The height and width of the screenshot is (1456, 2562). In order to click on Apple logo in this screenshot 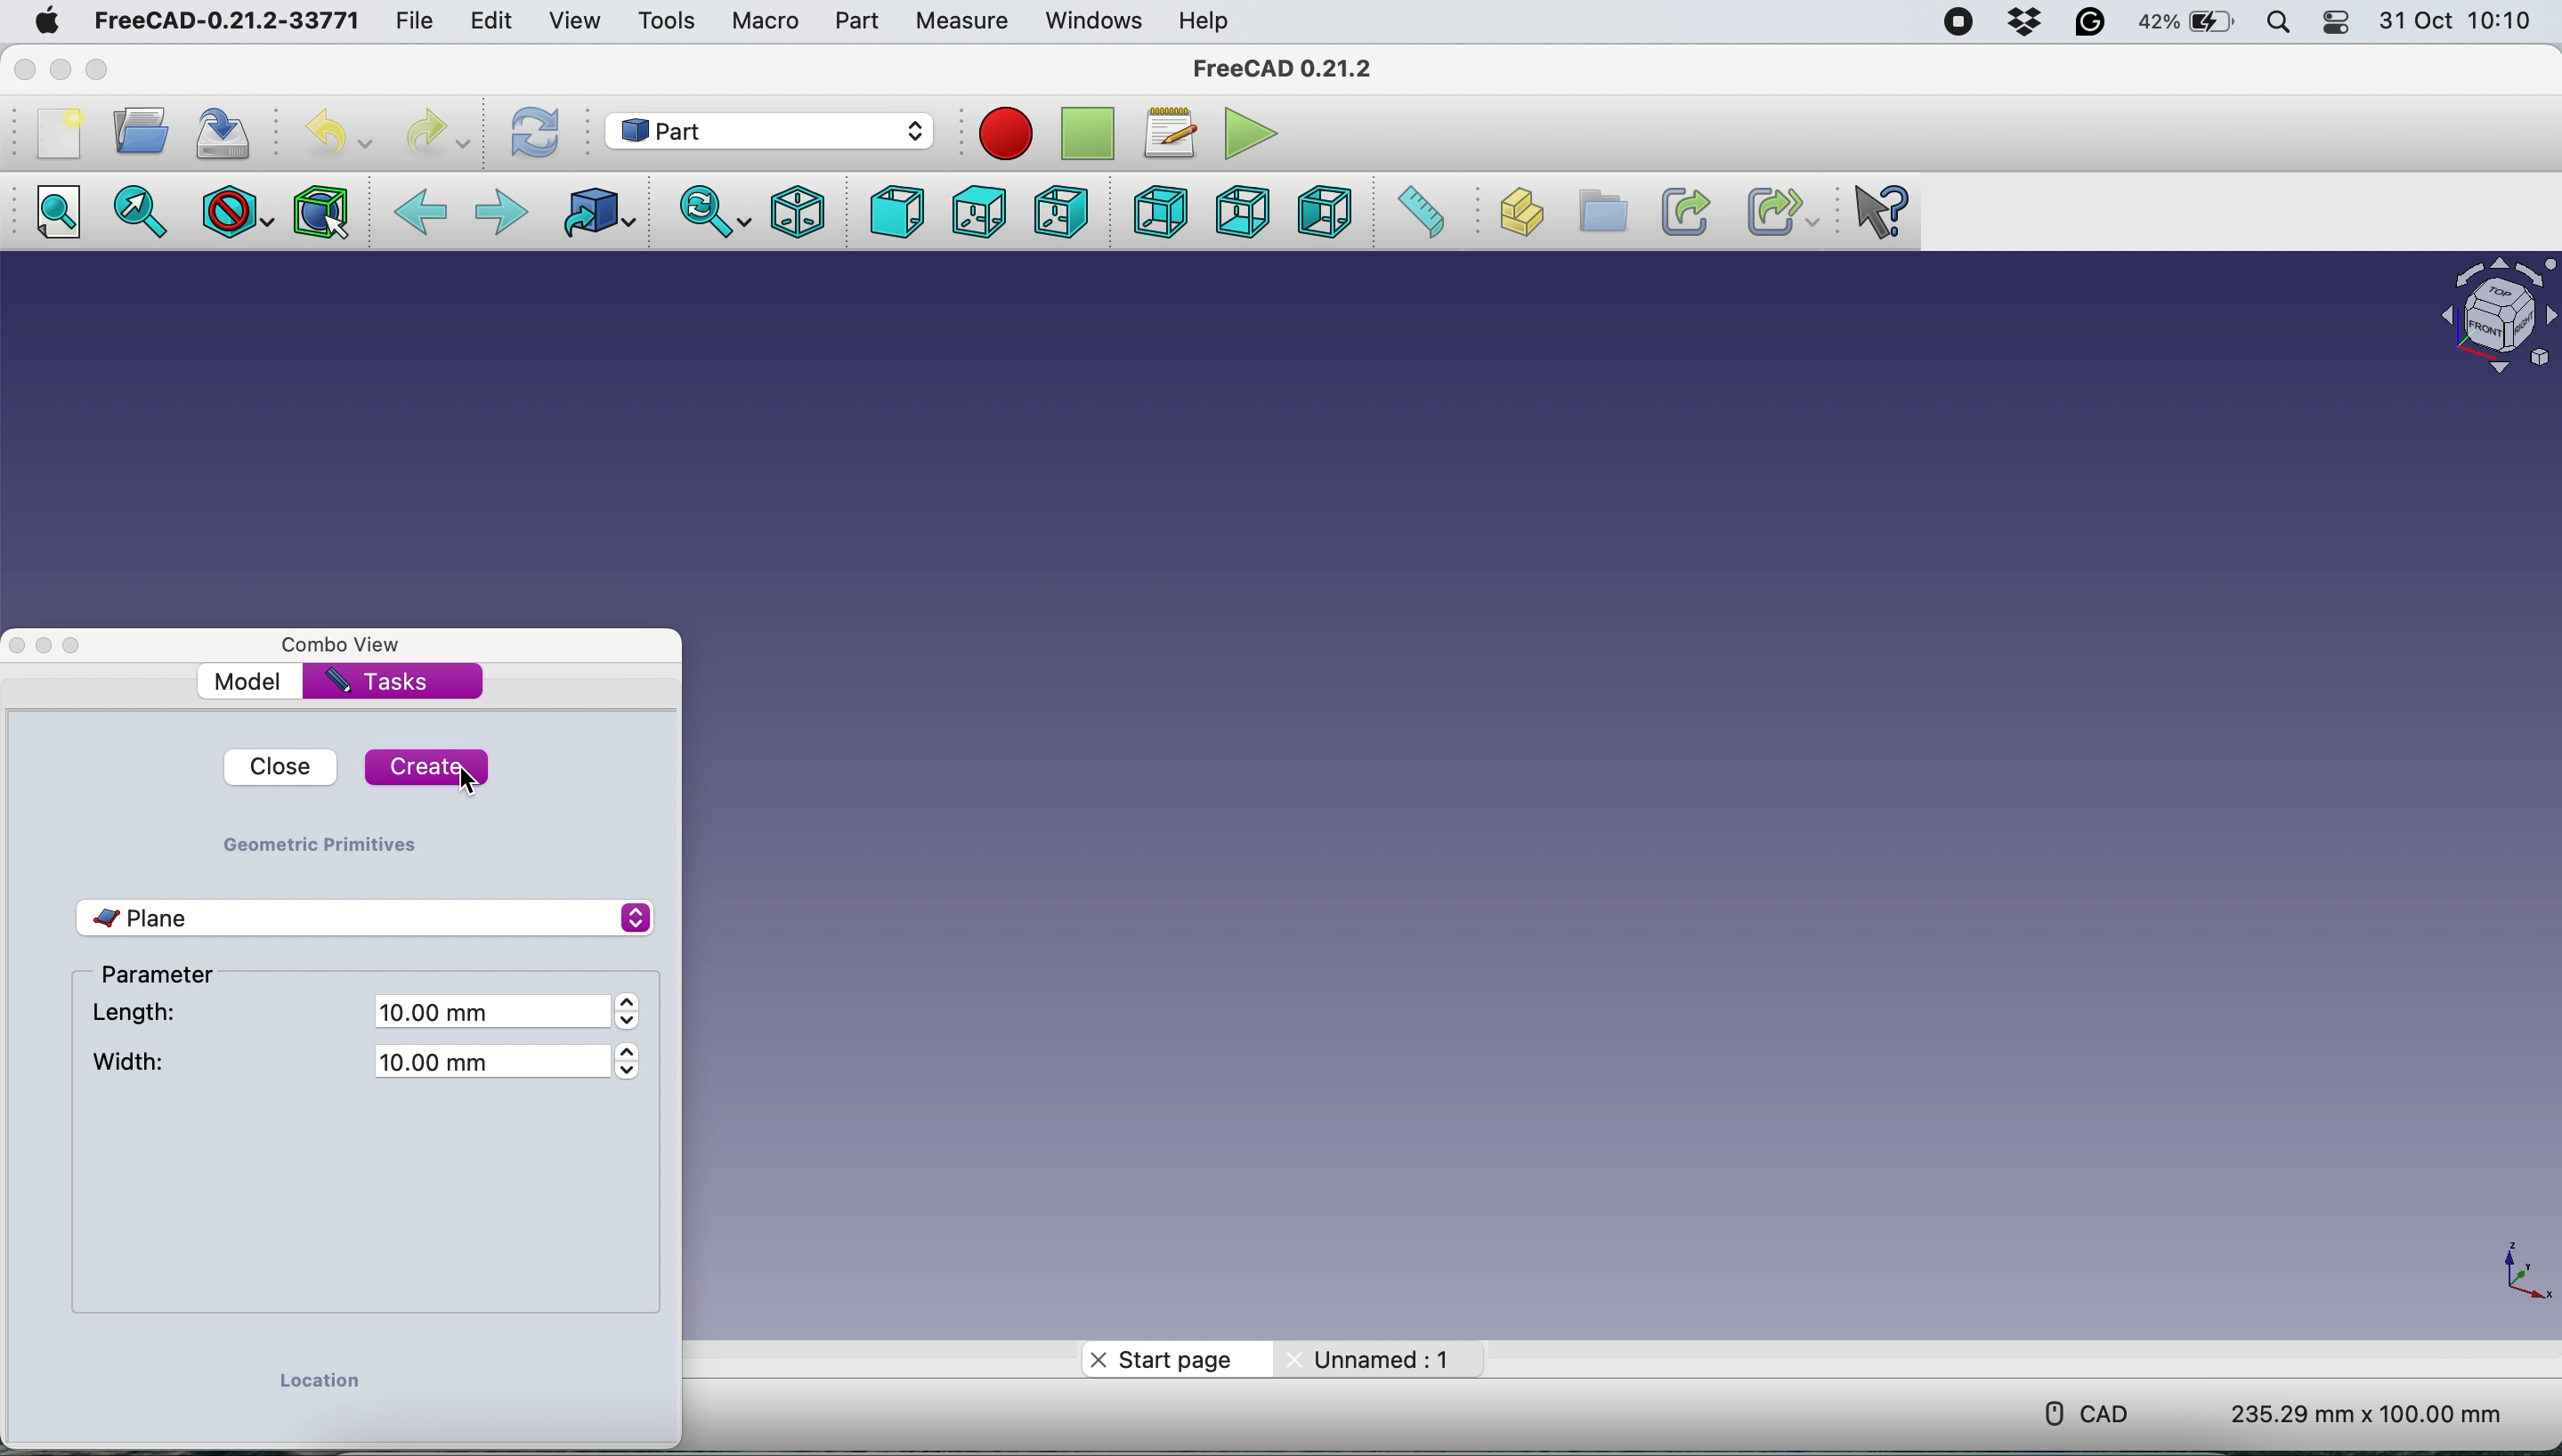, I will do `click(47, 21)`.